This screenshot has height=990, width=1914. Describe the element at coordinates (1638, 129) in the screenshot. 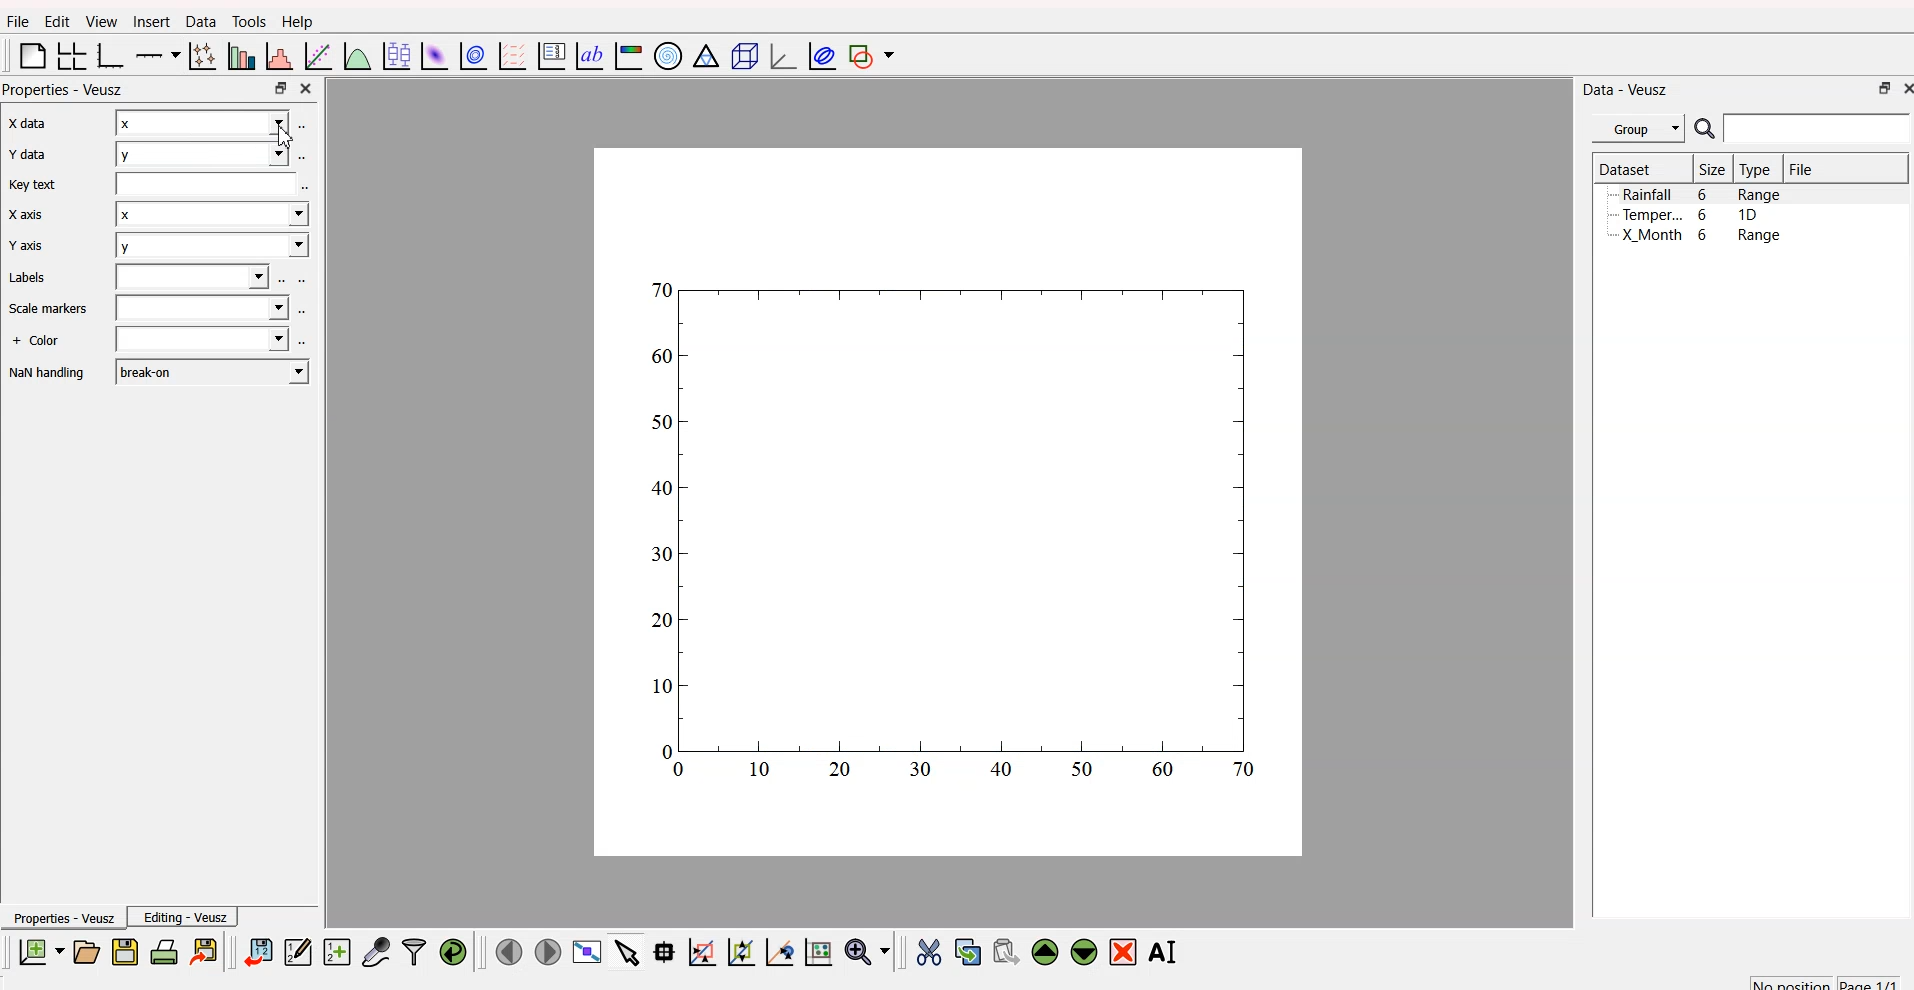

I see `Group` at that location.